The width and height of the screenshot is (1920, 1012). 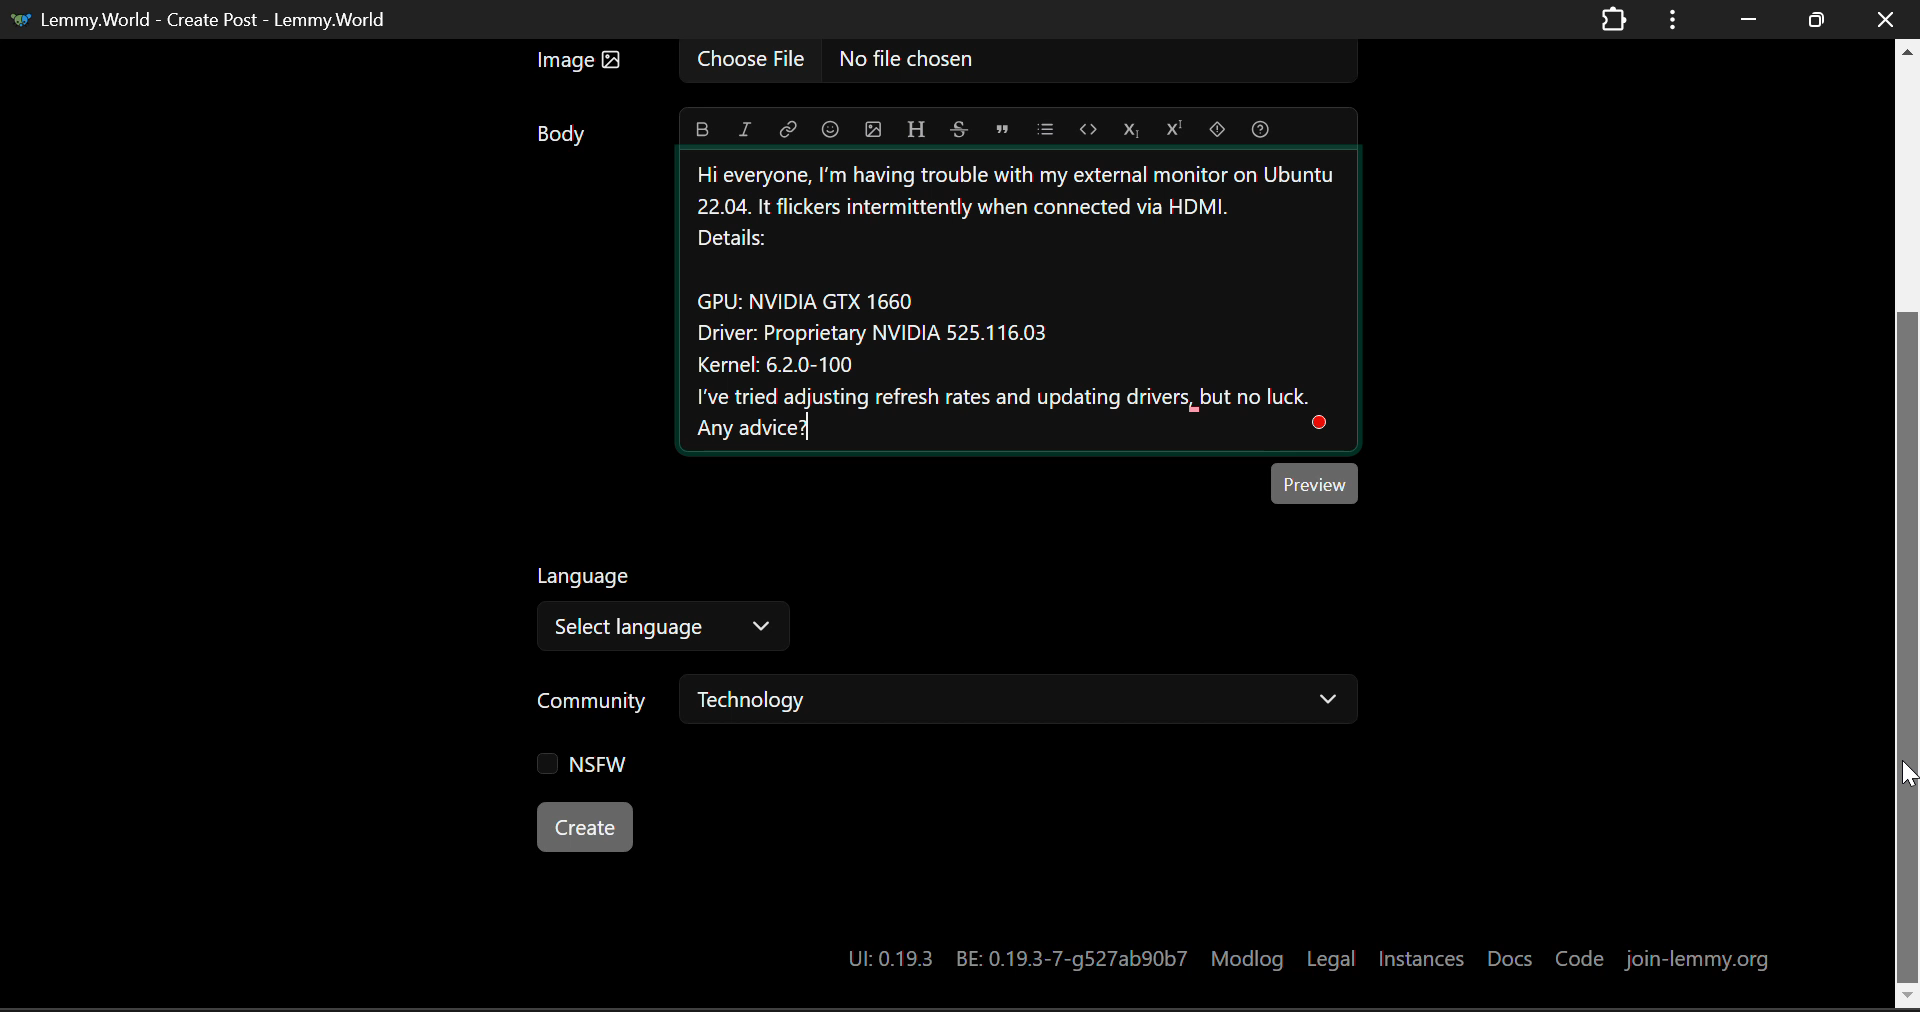 What do you see at coordinates (958, 126) in the screenshot?
I see `Strikethrough` at bounding box center [958, 126].